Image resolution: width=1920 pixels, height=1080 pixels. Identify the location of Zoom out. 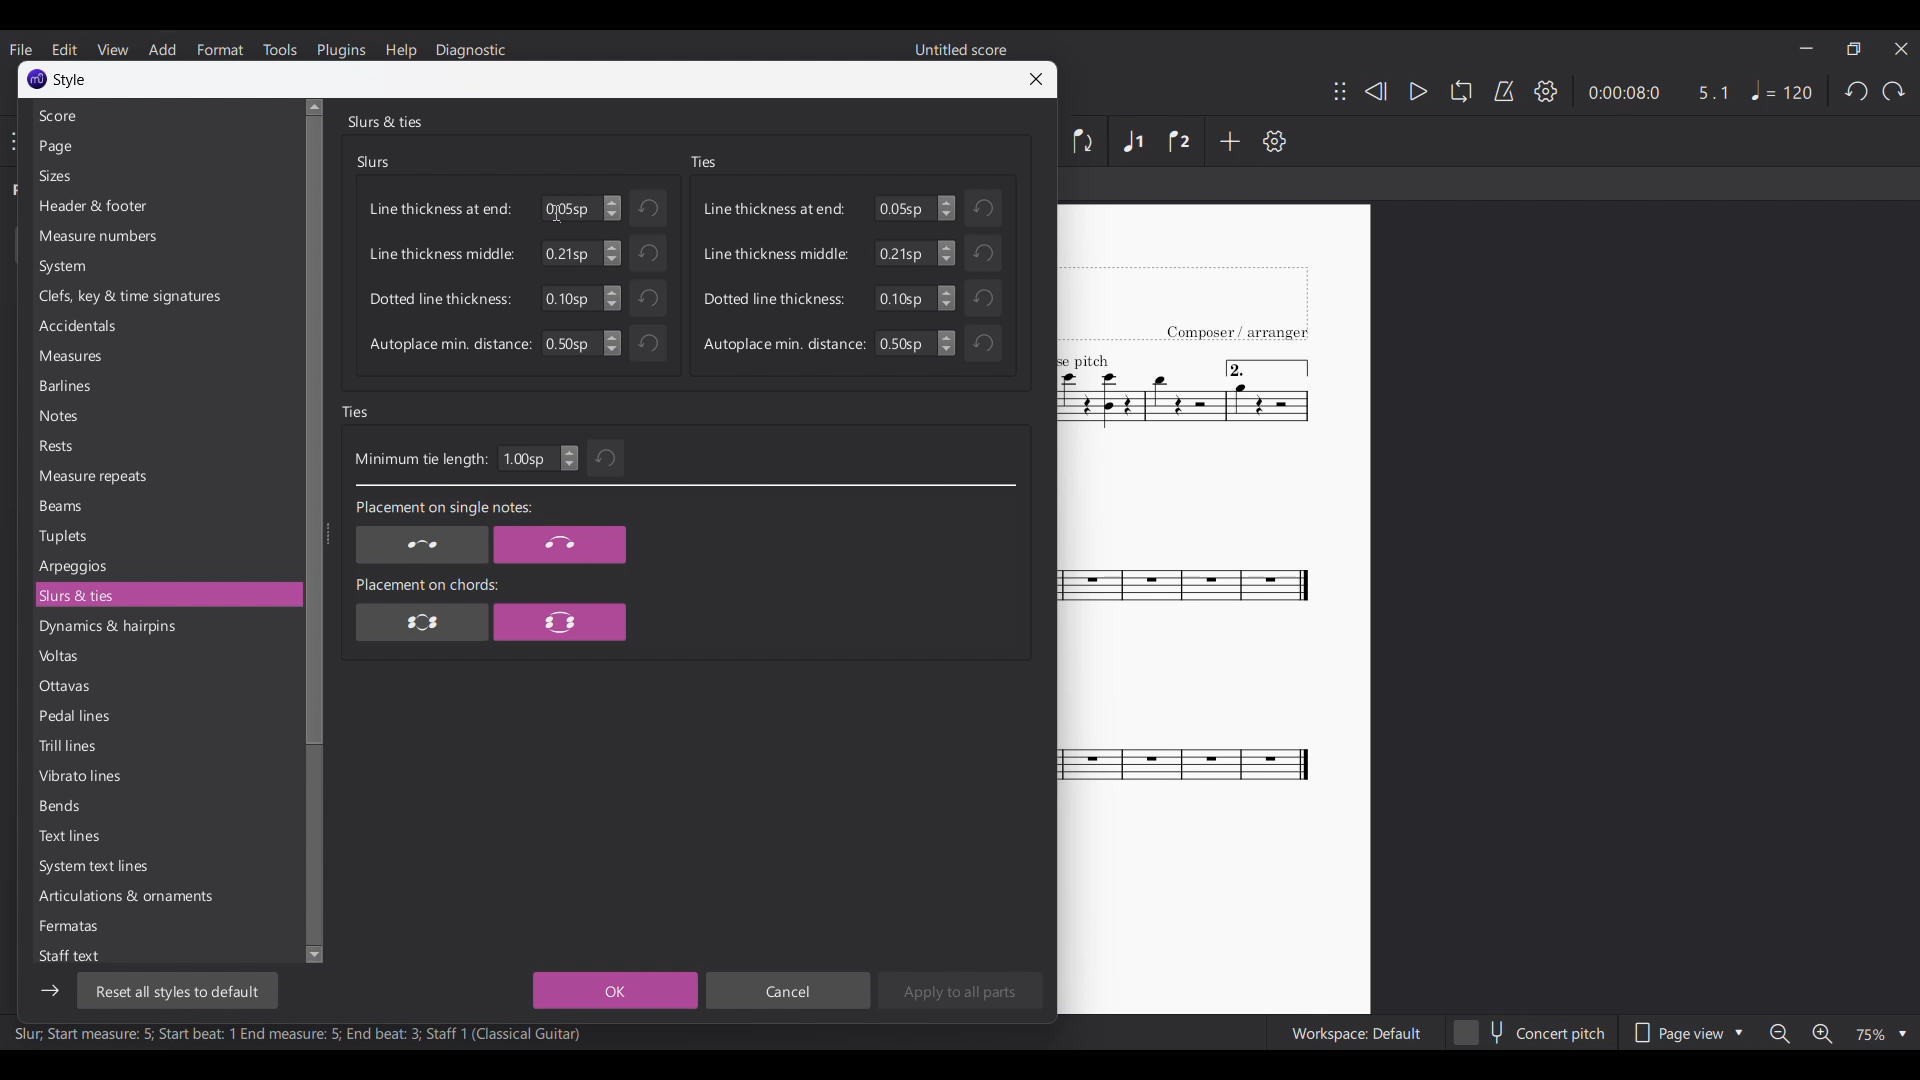
(1780, 1033).